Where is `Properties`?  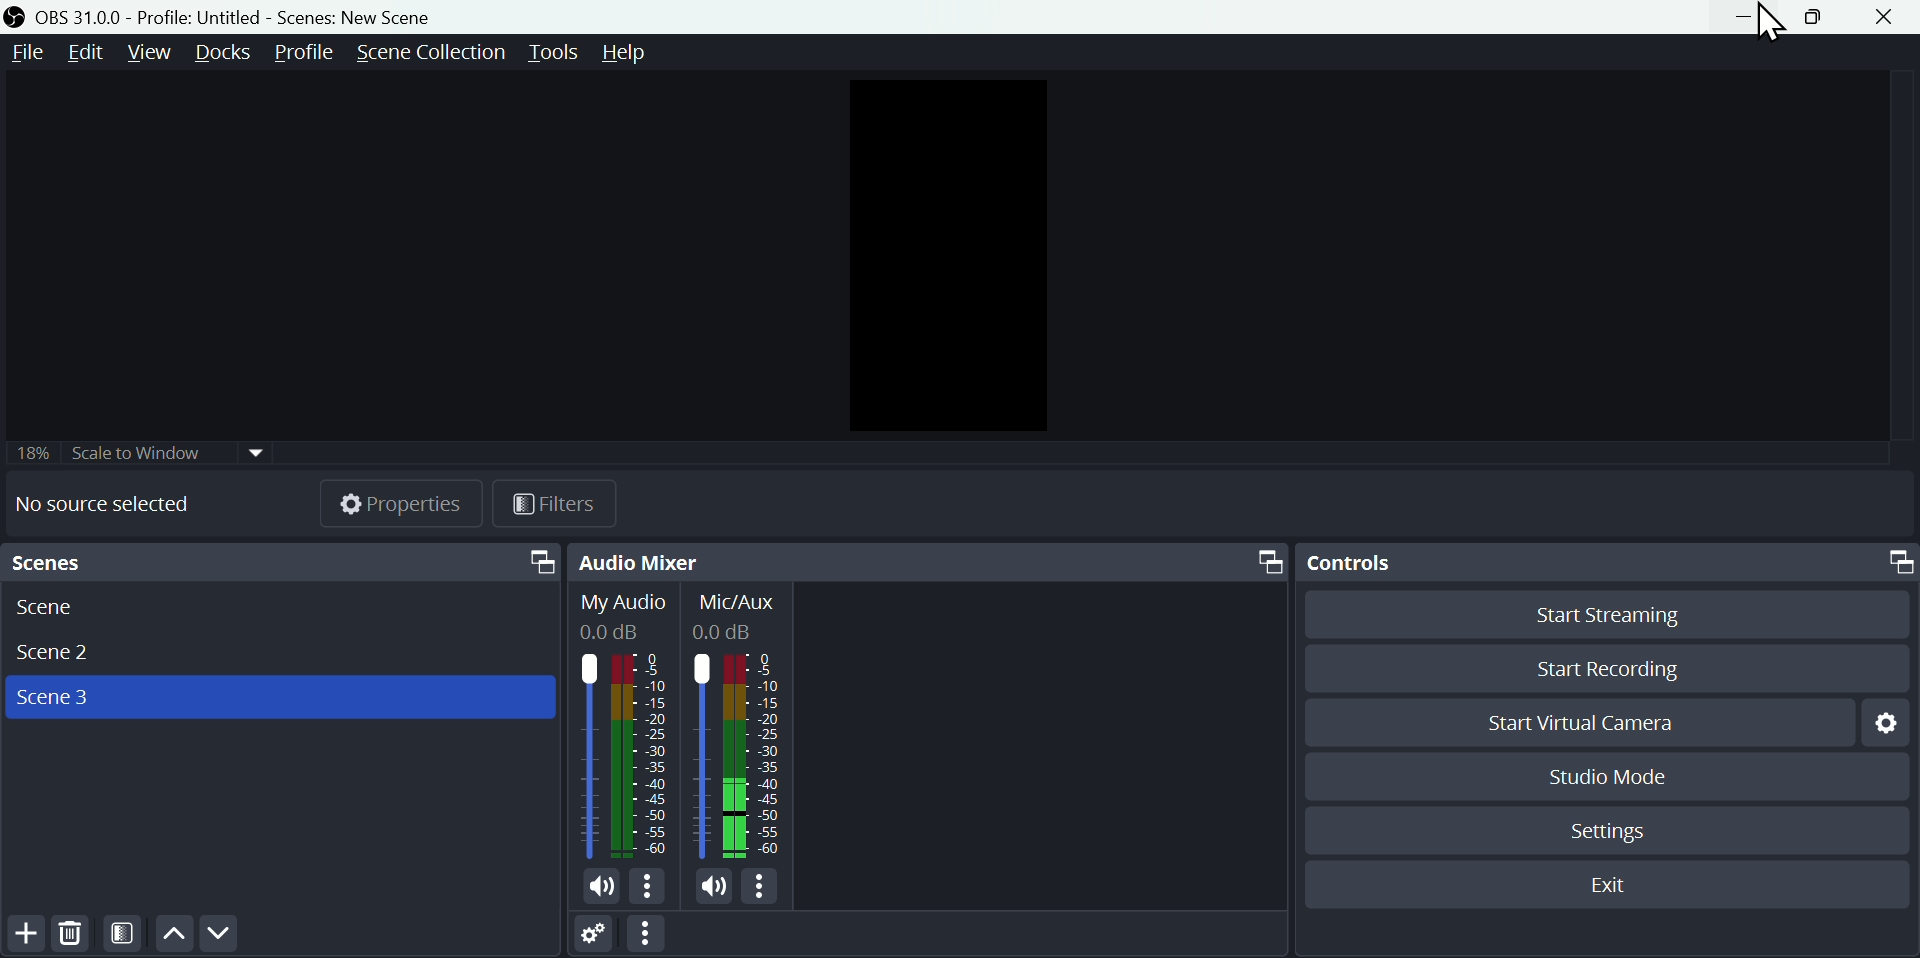 Properties is located at coordinates (402, 502).